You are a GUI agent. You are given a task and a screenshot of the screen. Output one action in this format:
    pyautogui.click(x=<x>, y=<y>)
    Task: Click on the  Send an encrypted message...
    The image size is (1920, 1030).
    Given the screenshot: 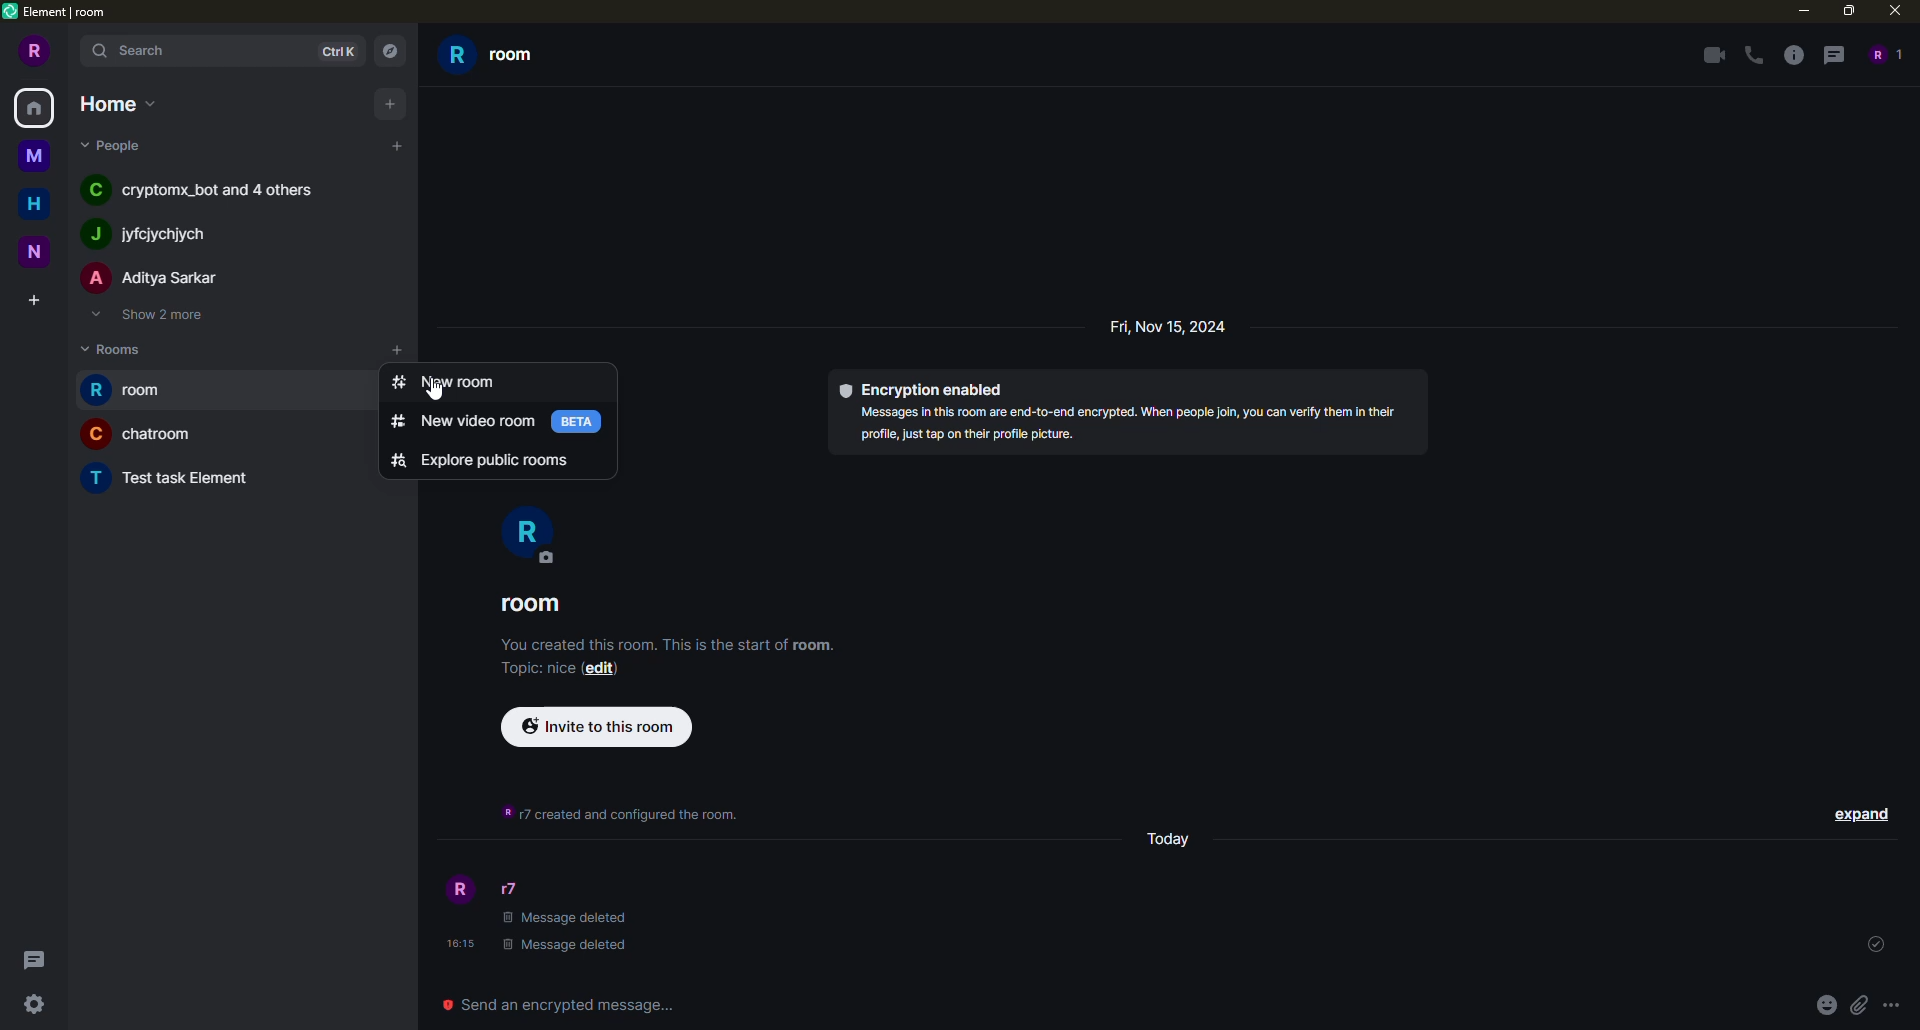 What is the action you would take?
    pyautogui.click(x=567, y=1005)
    